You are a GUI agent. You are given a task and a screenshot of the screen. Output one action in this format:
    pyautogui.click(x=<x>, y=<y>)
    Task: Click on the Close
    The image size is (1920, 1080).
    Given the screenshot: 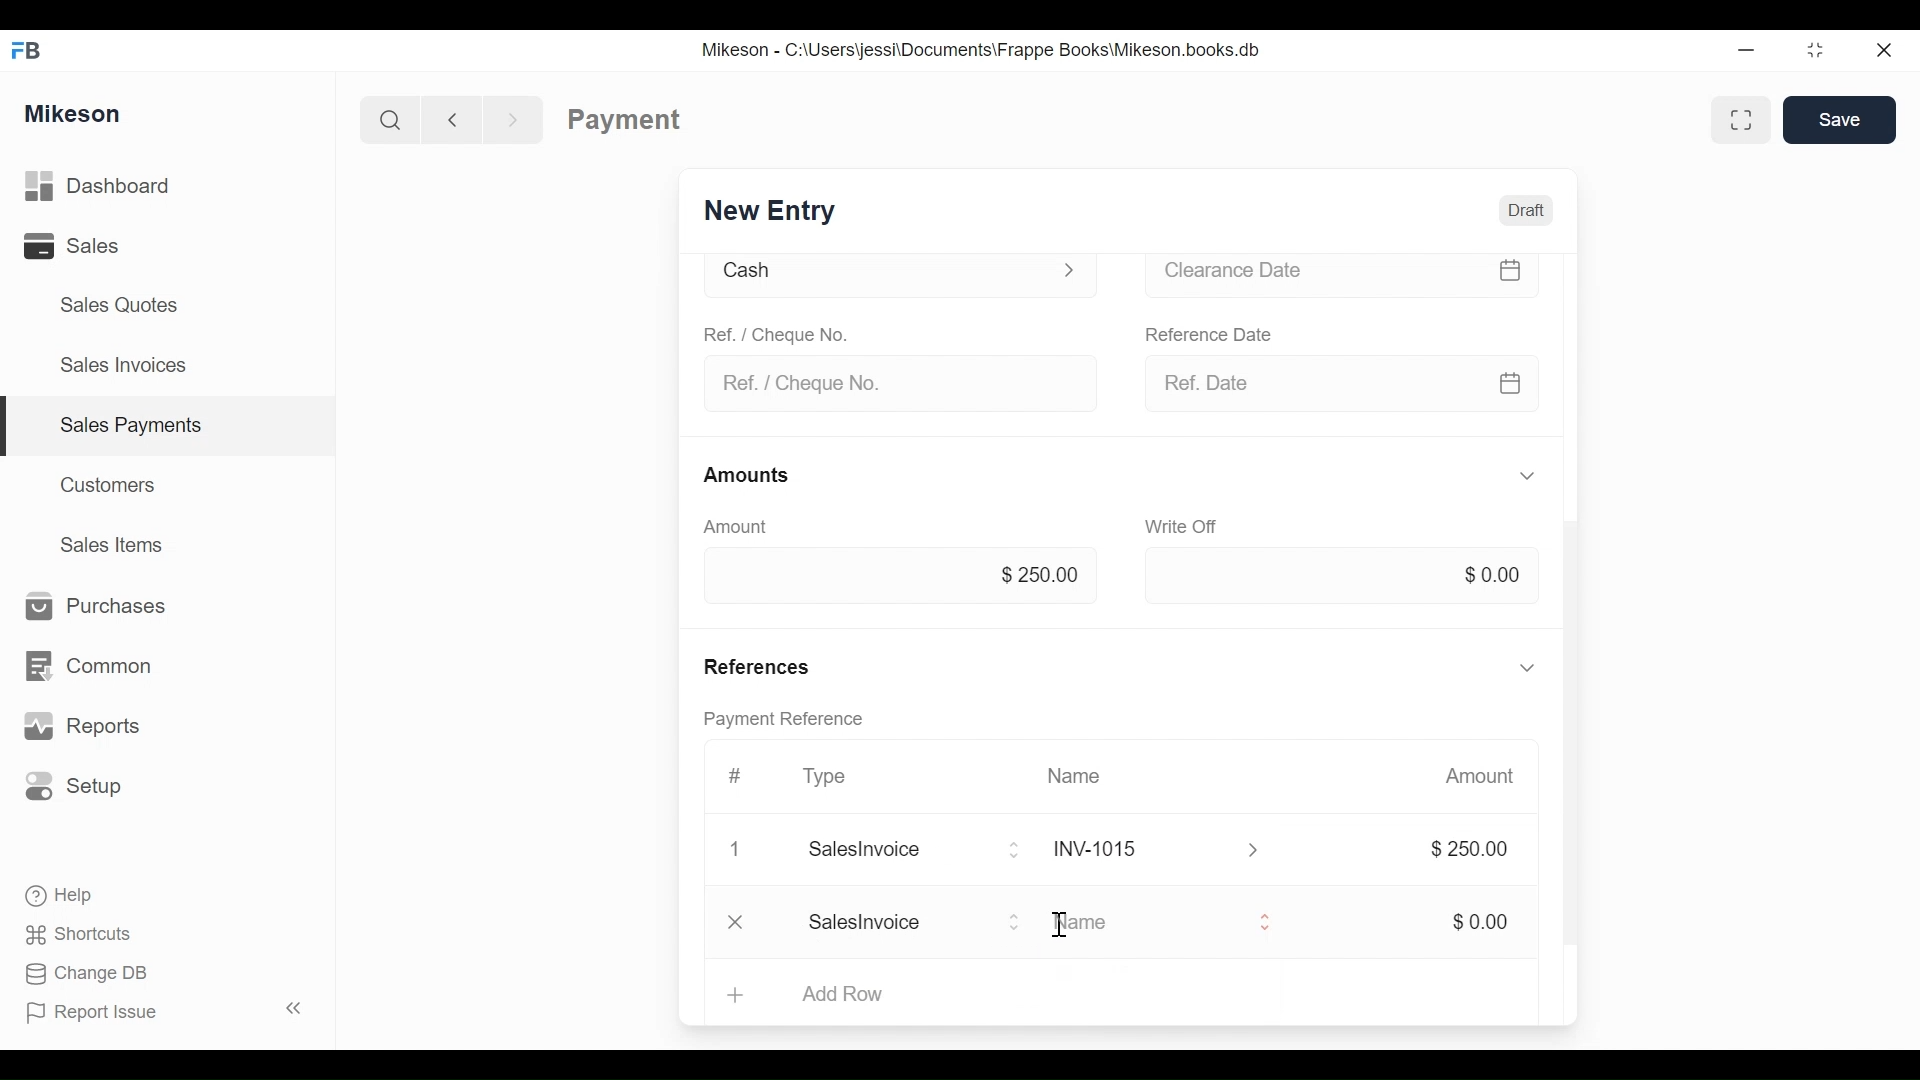 What is the action you would take?
    pyautogui.click(x=1881, y=47)
    